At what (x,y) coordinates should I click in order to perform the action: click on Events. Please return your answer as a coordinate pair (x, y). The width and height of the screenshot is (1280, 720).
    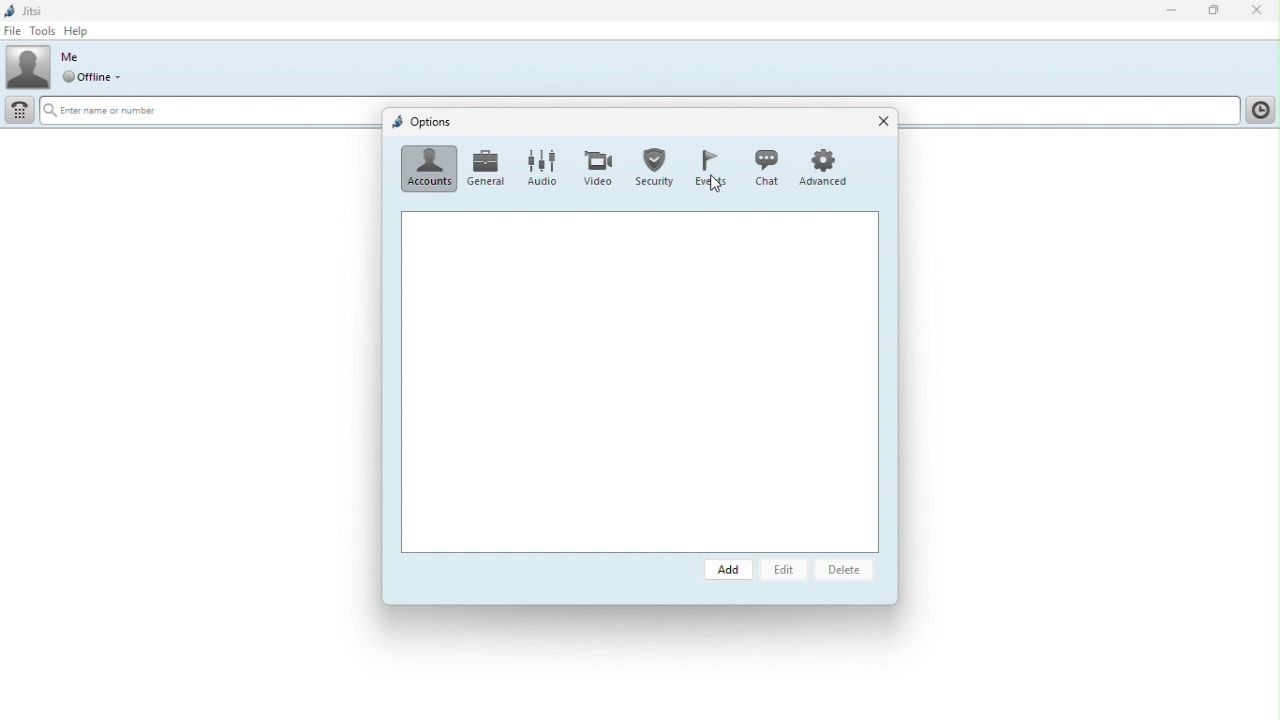
    Looking at the image, I should click on (713, 165).